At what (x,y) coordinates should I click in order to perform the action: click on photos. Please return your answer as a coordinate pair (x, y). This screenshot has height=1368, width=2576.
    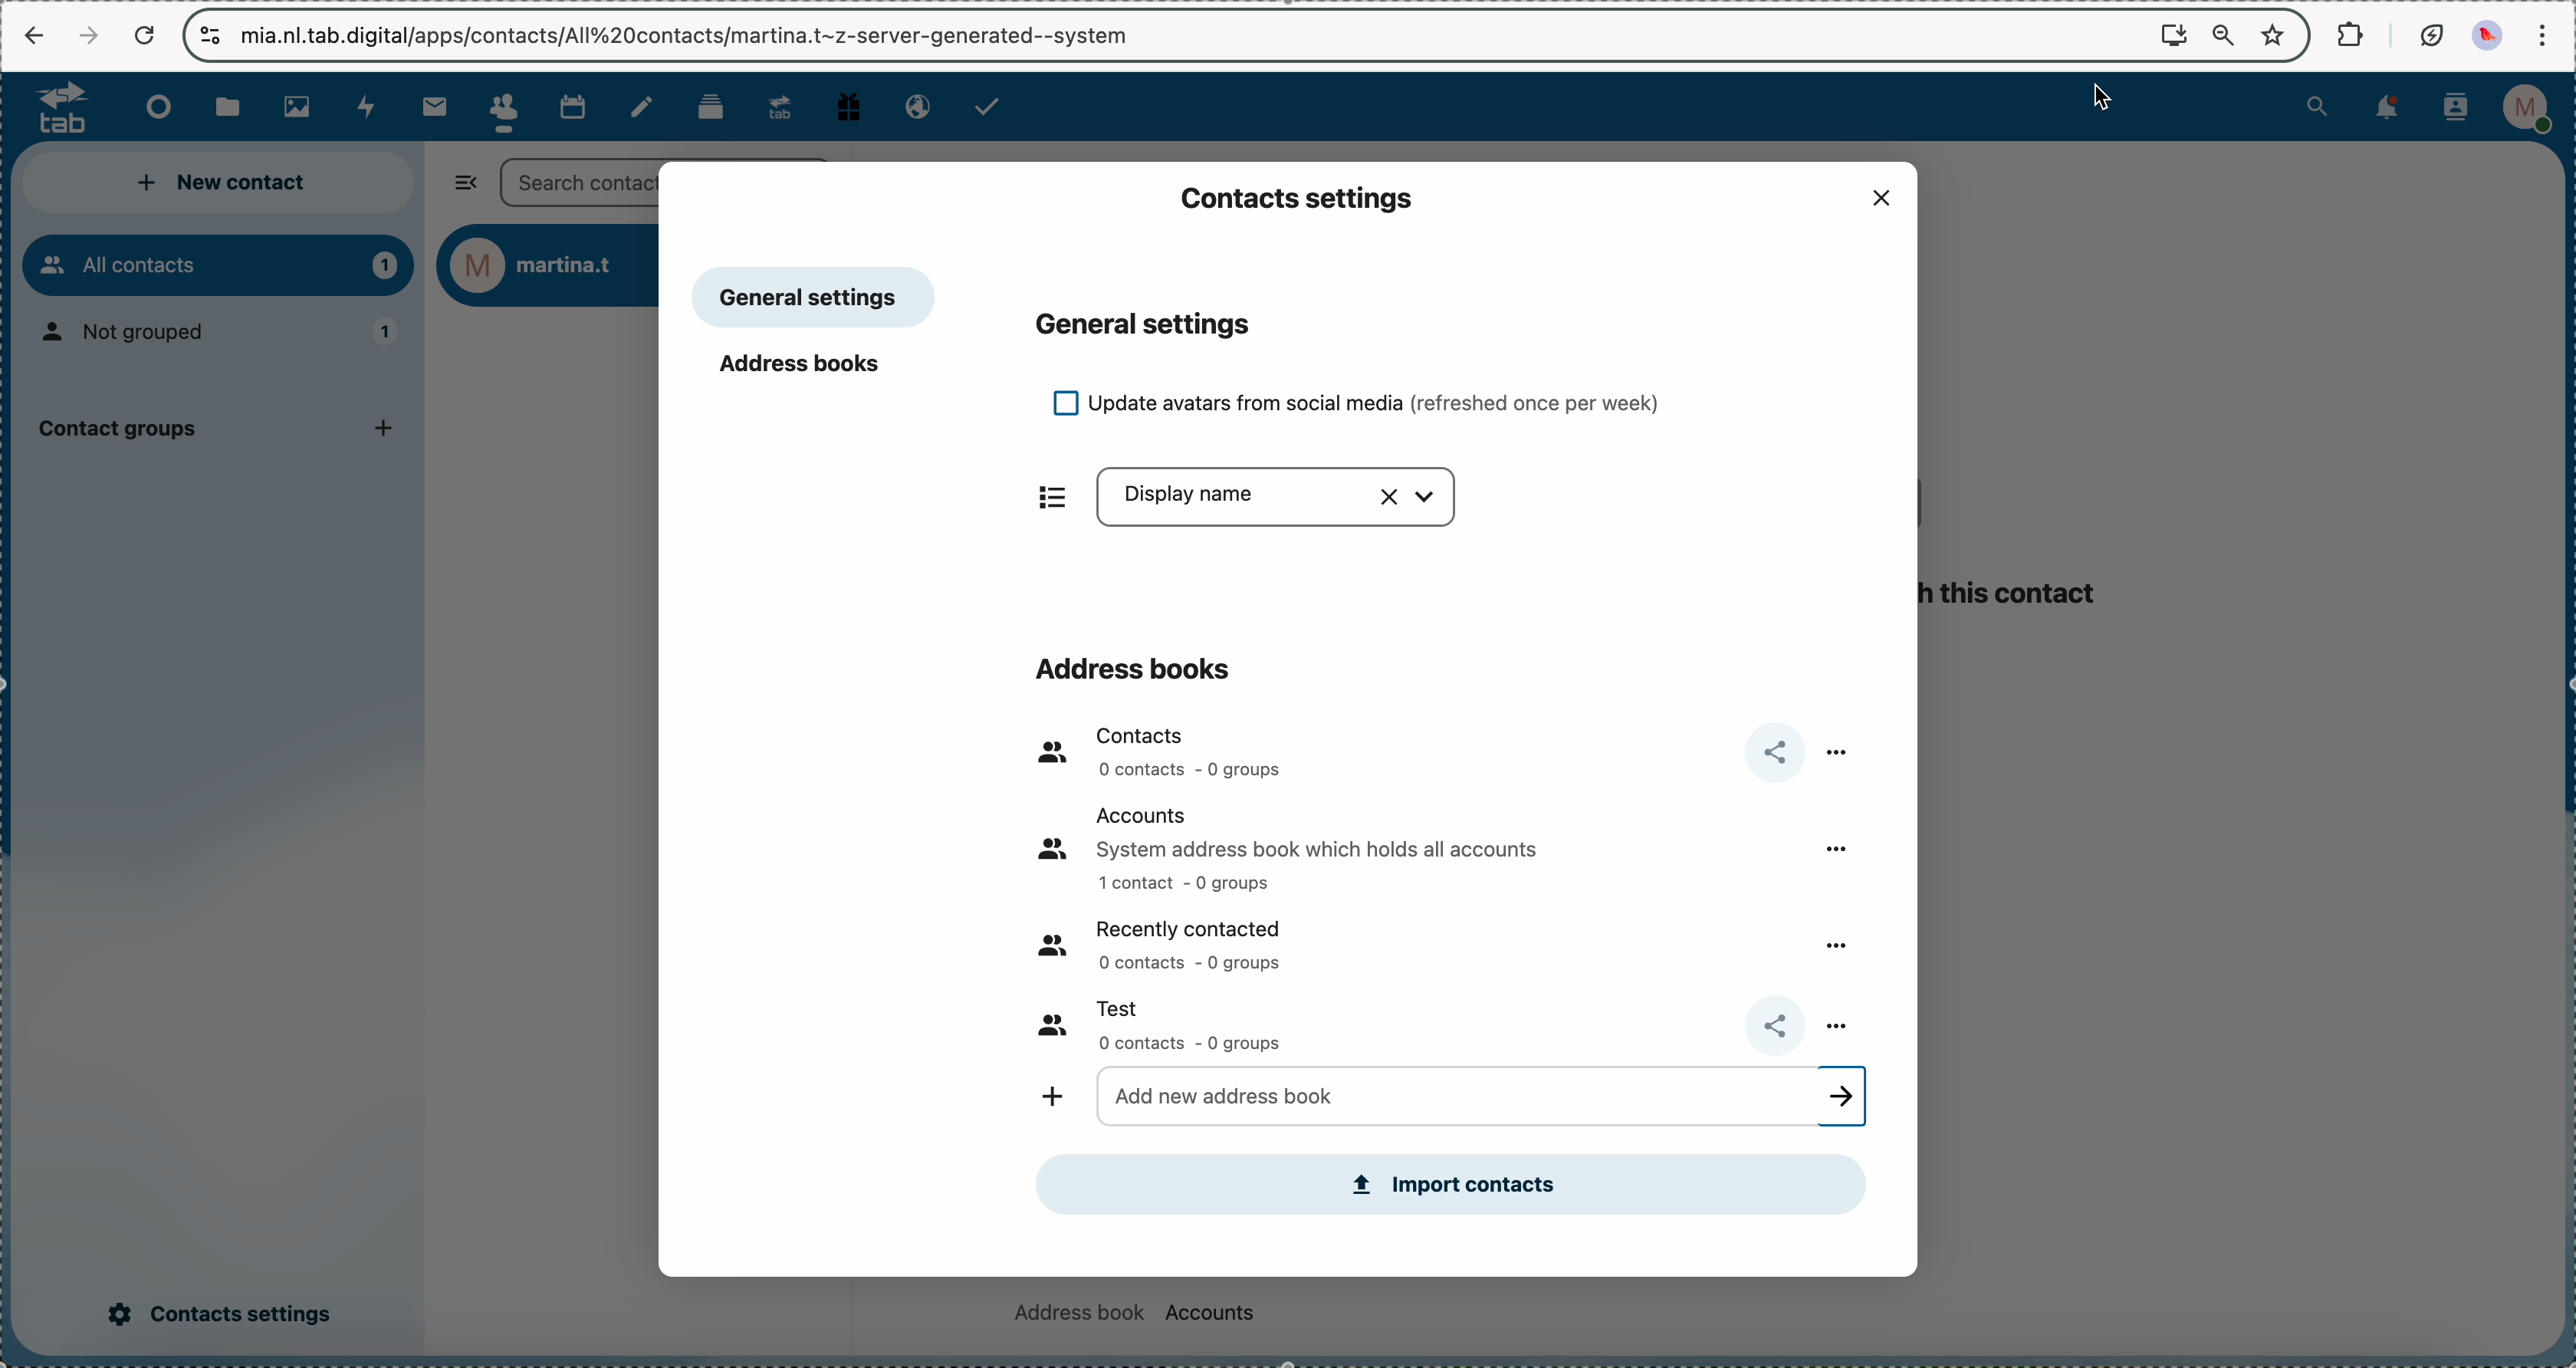
    Looking at the image, I should click on (300, 107).